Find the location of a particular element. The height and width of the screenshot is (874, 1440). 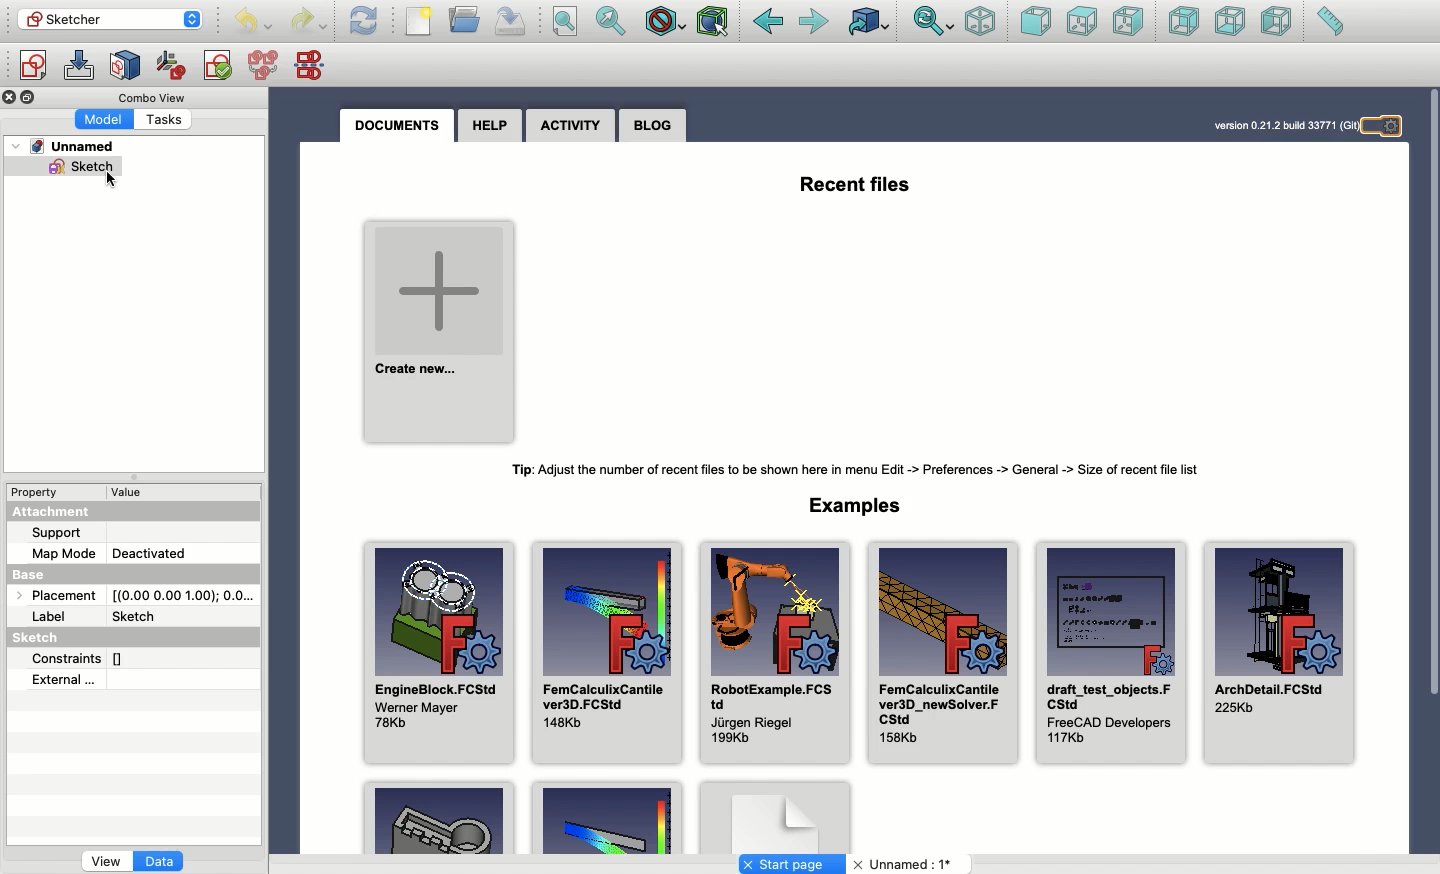

Measure is located at coordinates (1330, 21).